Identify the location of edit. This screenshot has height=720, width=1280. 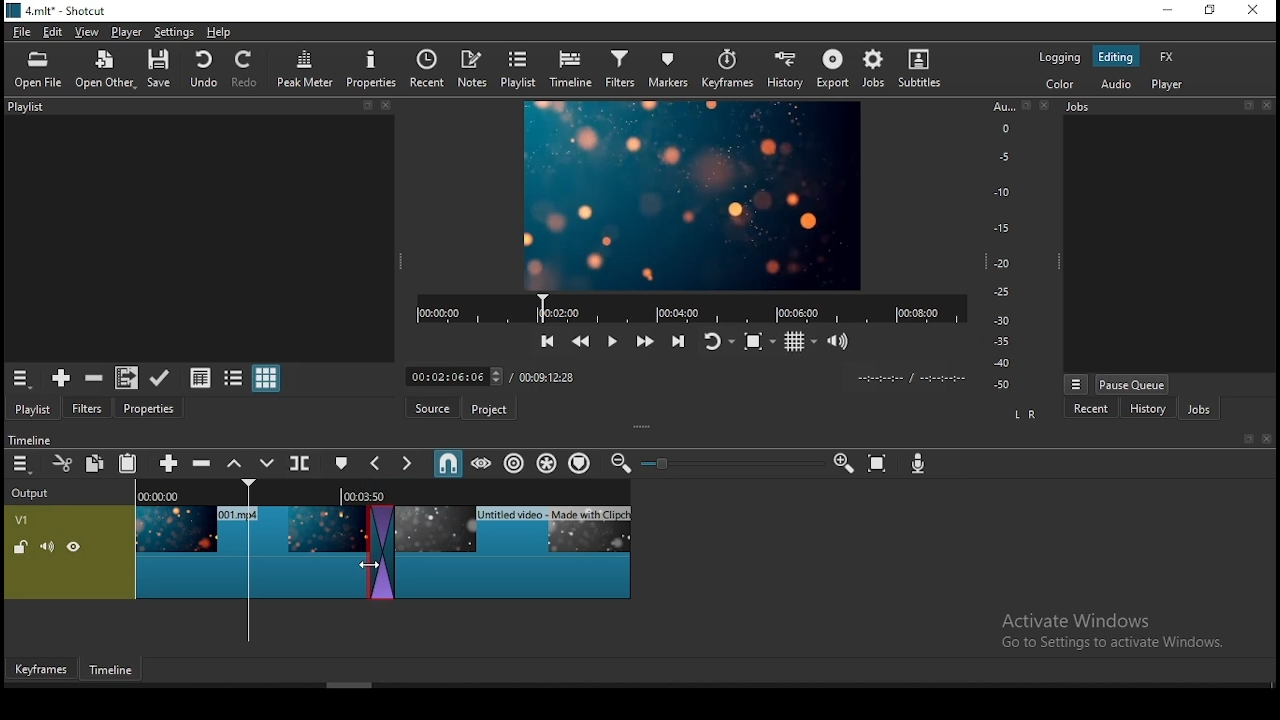
(56, 31).